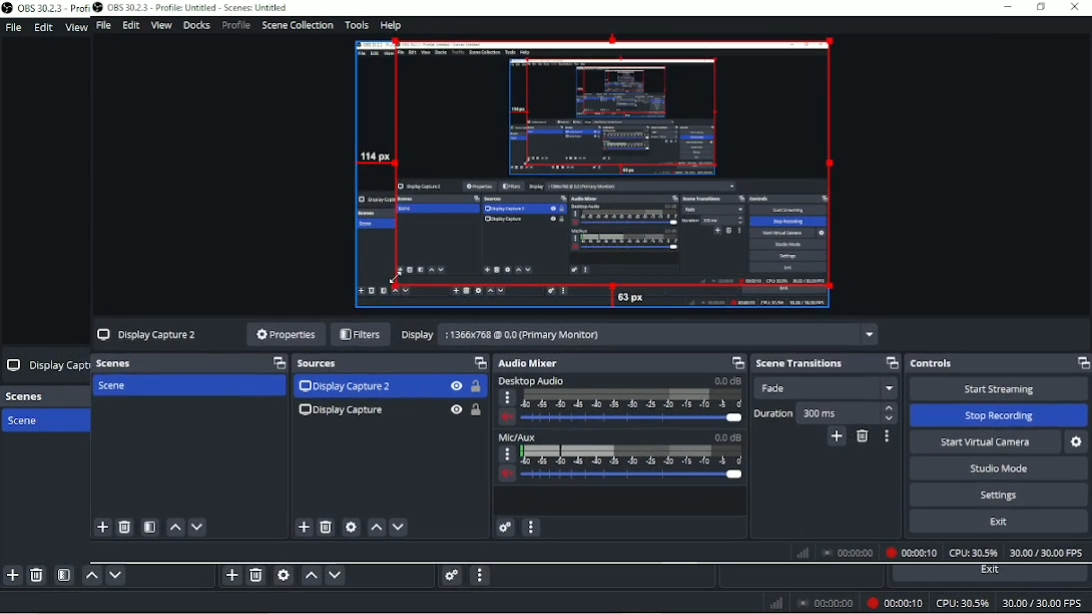 The height and width of the screenshot is (614, 1092). I want to click on View, so click(75, 26).